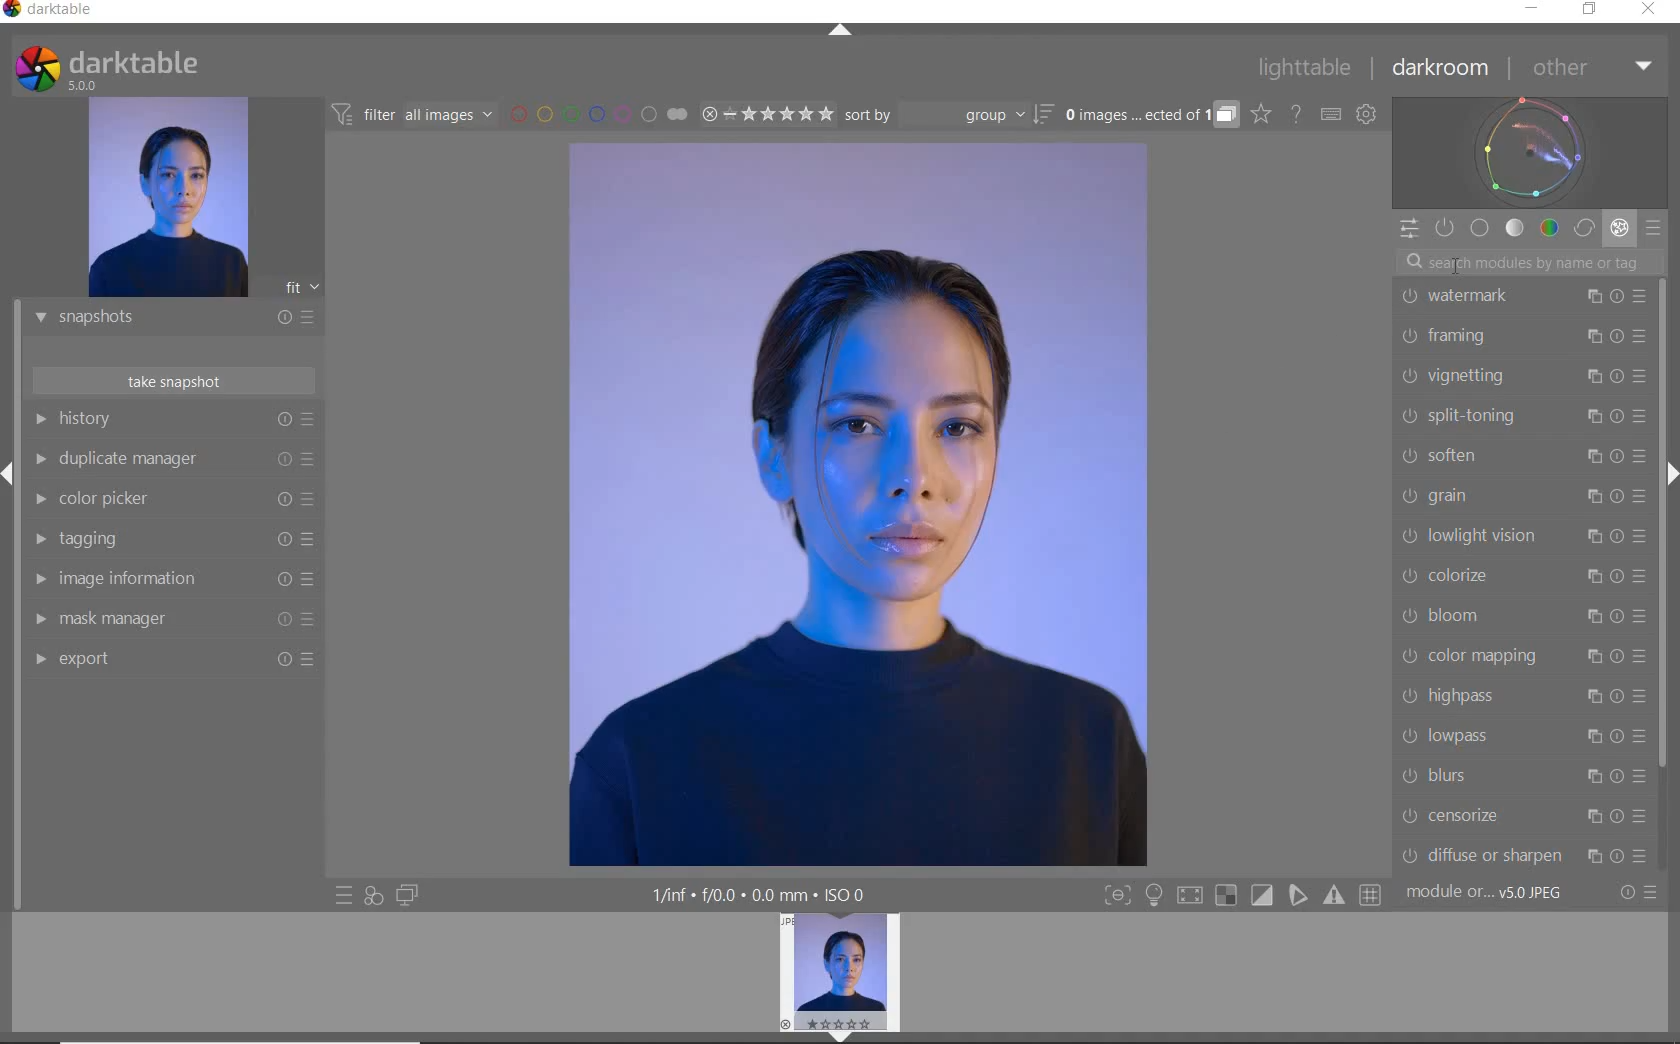 The height and width of the screenshot is (1044, 1680). Describe the element at coordinates (171, 582) in the screenshot. I see `IMAGE INFORMATION` at that location.